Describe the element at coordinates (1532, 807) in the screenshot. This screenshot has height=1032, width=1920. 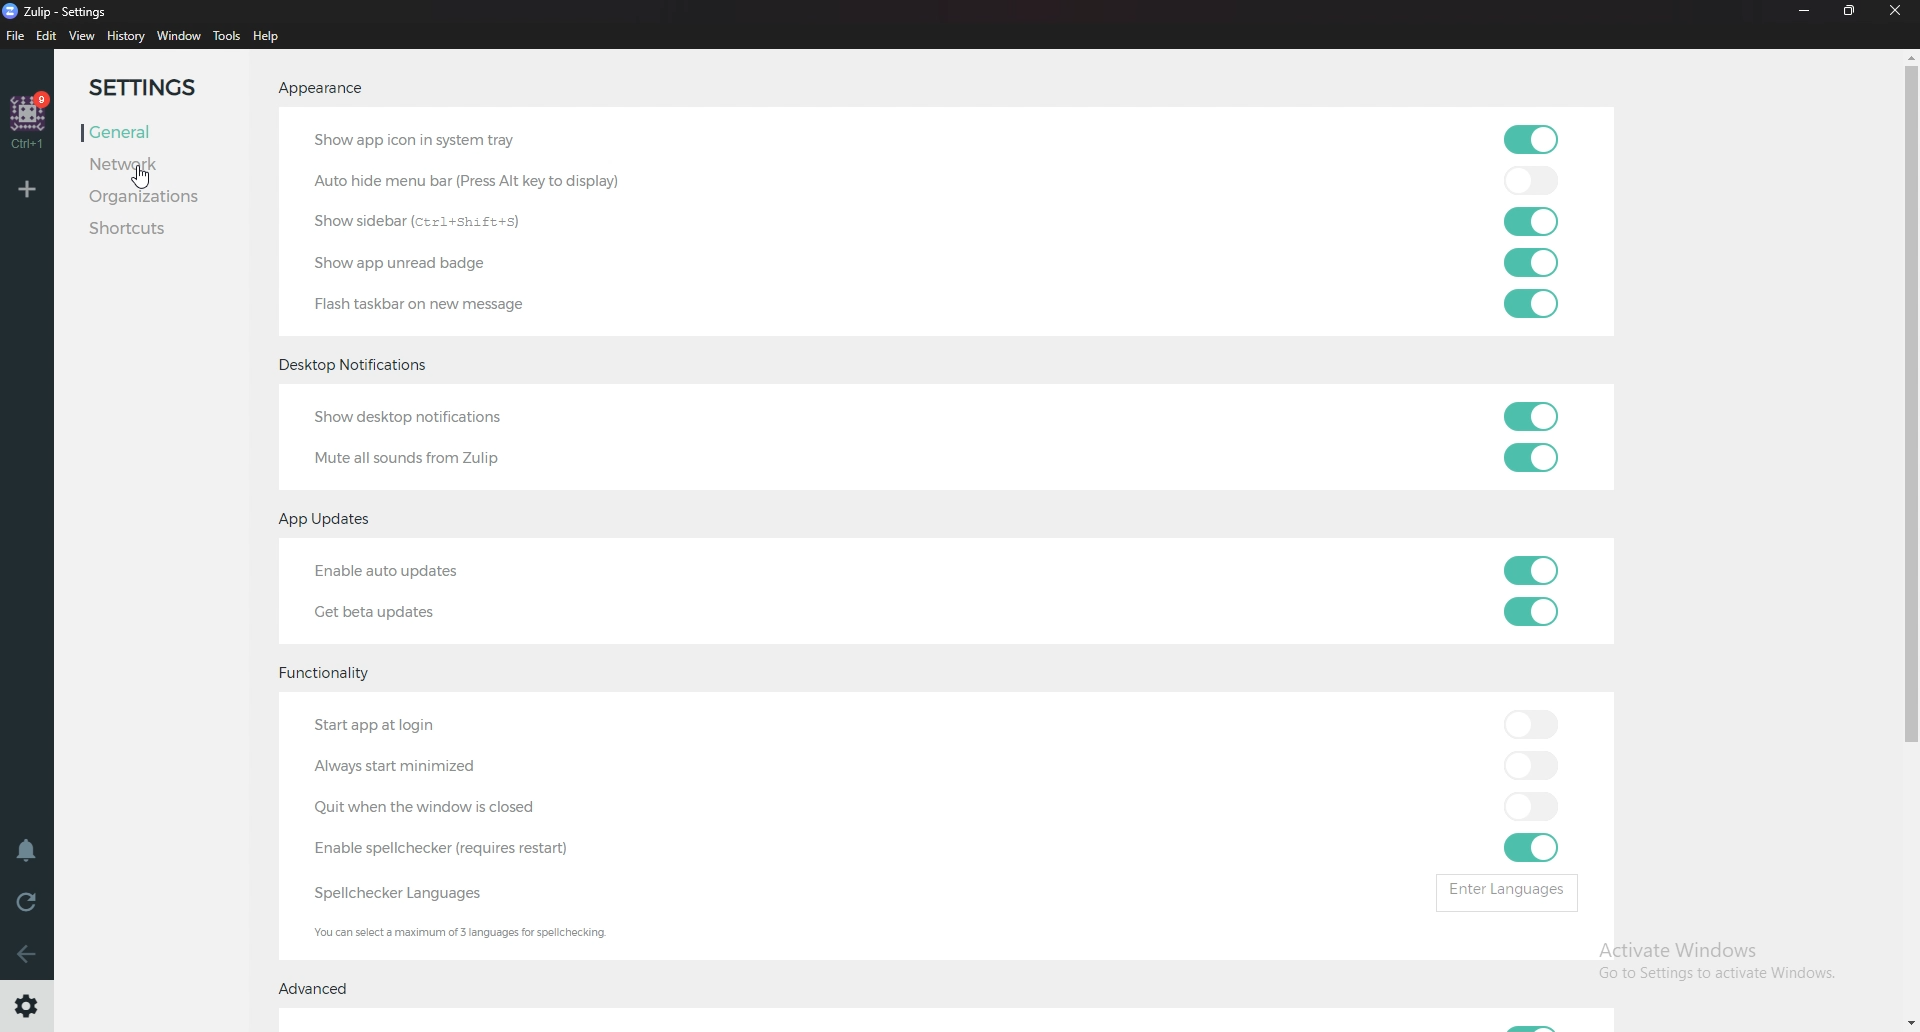
I see `toggle` at that location.